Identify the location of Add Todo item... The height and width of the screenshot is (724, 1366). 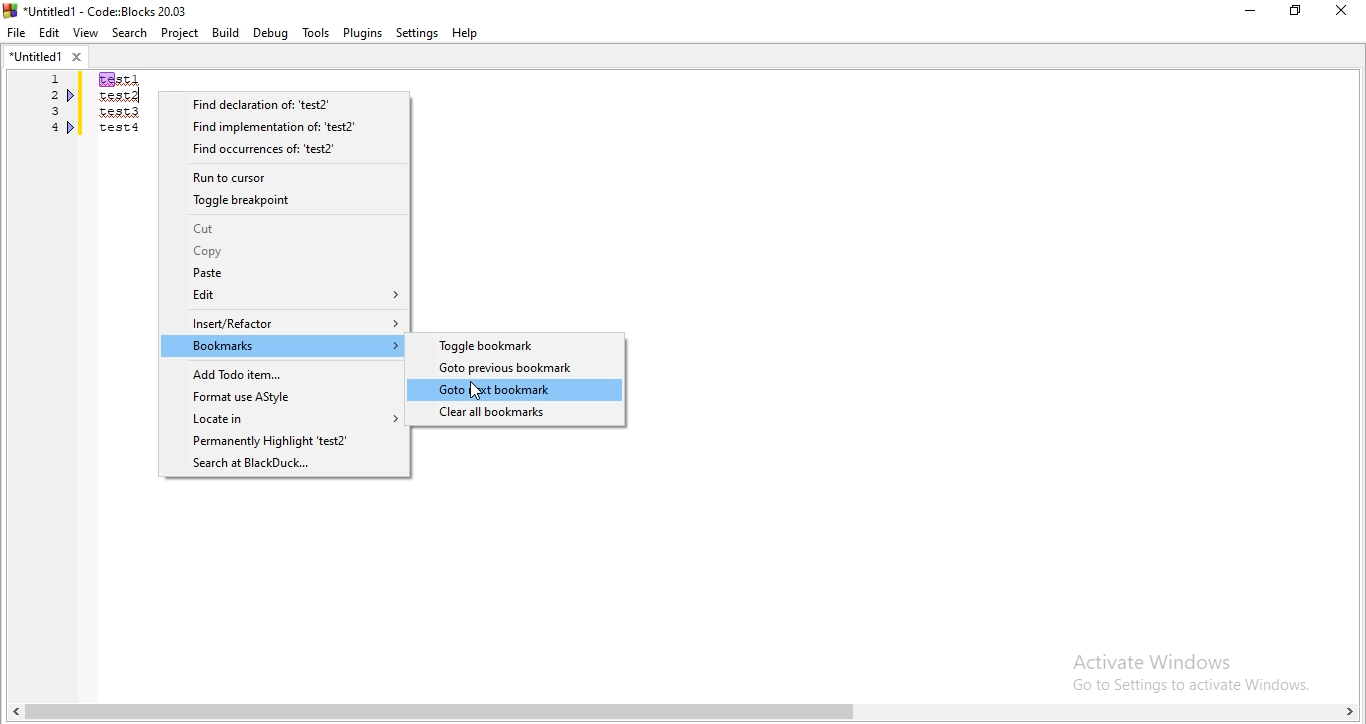
(283, 375).